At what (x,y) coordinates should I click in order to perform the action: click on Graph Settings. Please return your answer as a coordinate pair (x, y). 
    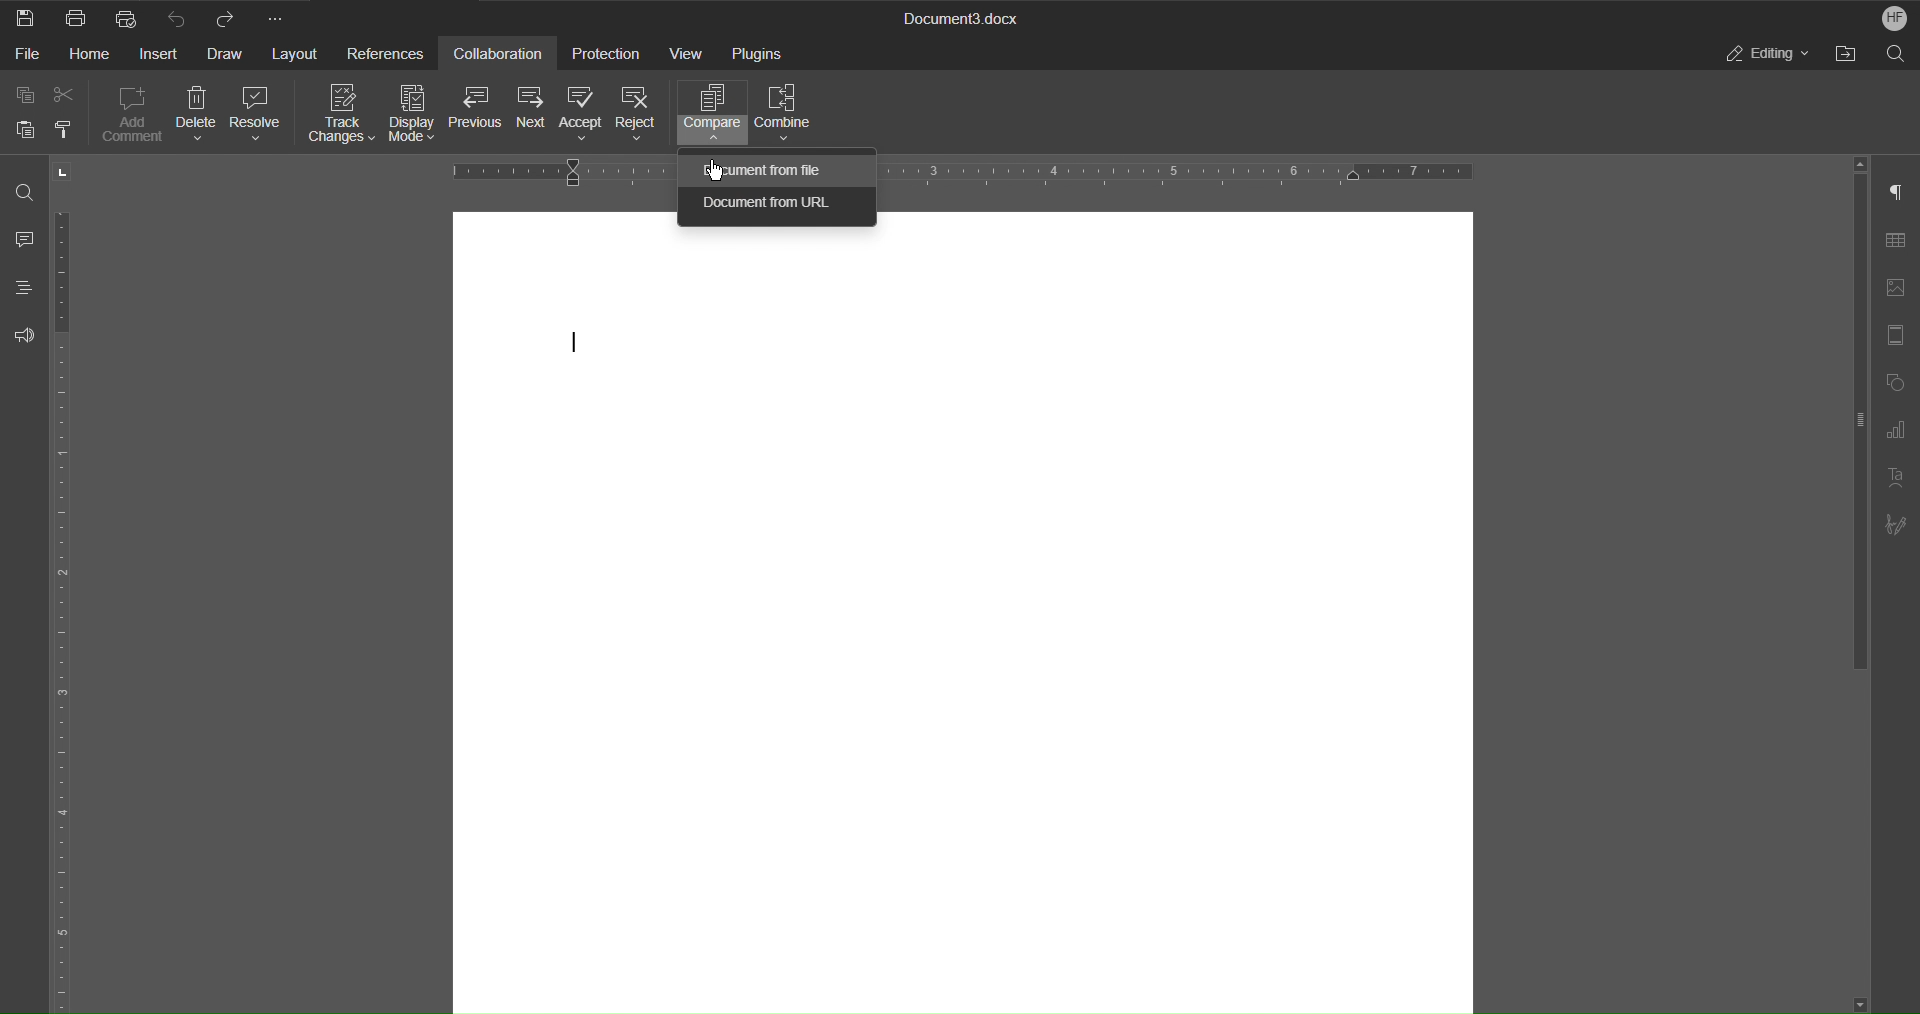
    Looking at the image, I should click on (1896, 433).